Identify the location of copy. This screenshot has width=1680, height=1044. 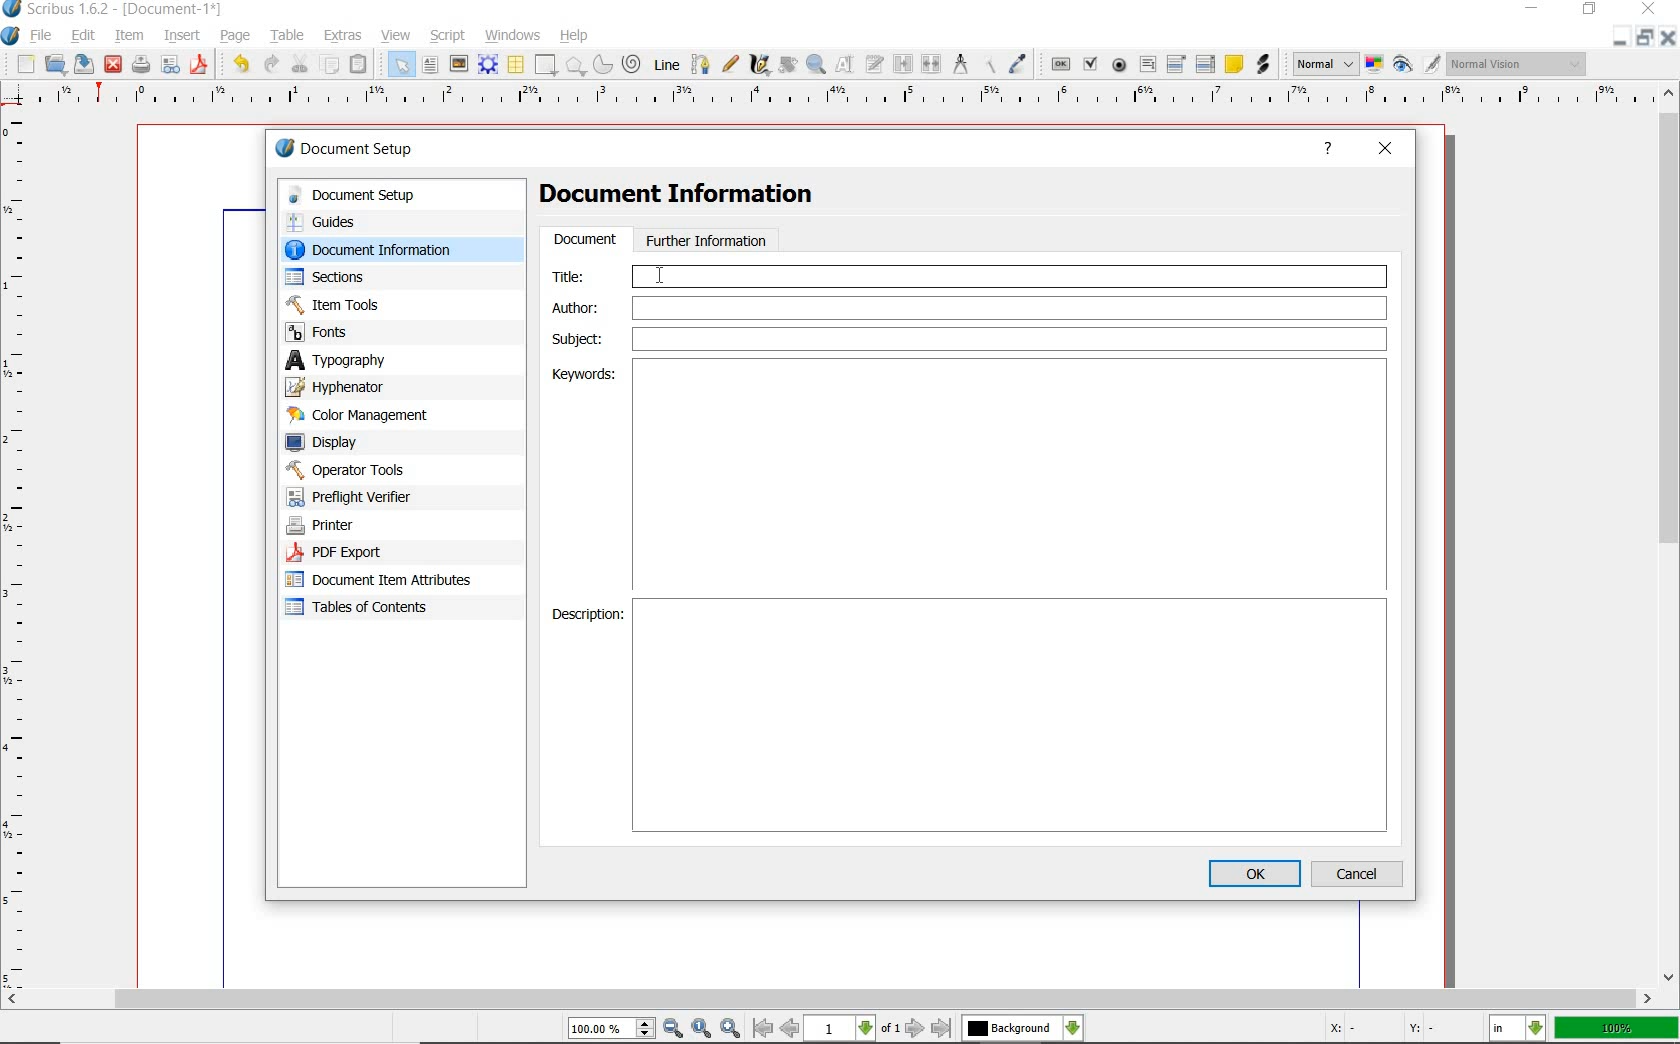
(330, 64).